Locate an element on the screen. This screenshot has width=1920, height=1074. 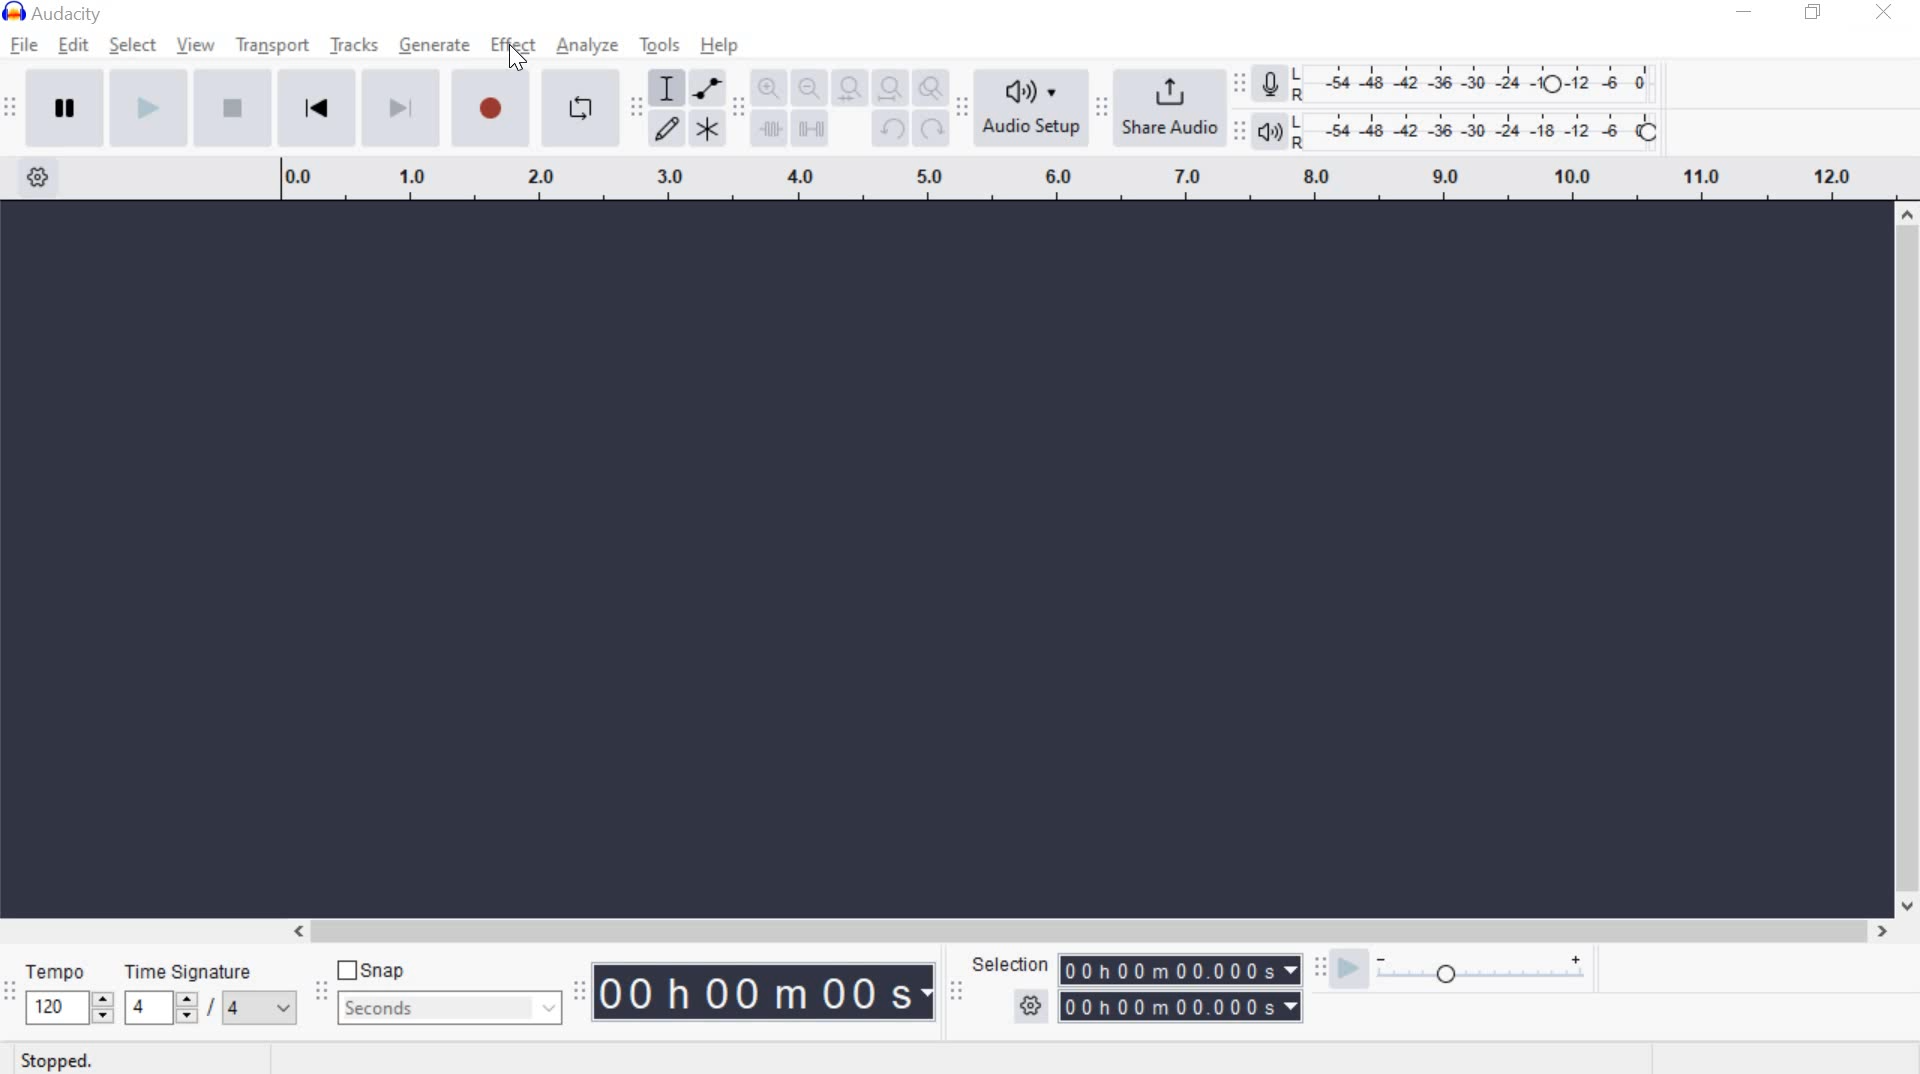
Fit project to width is located at coordinates (893, 89).